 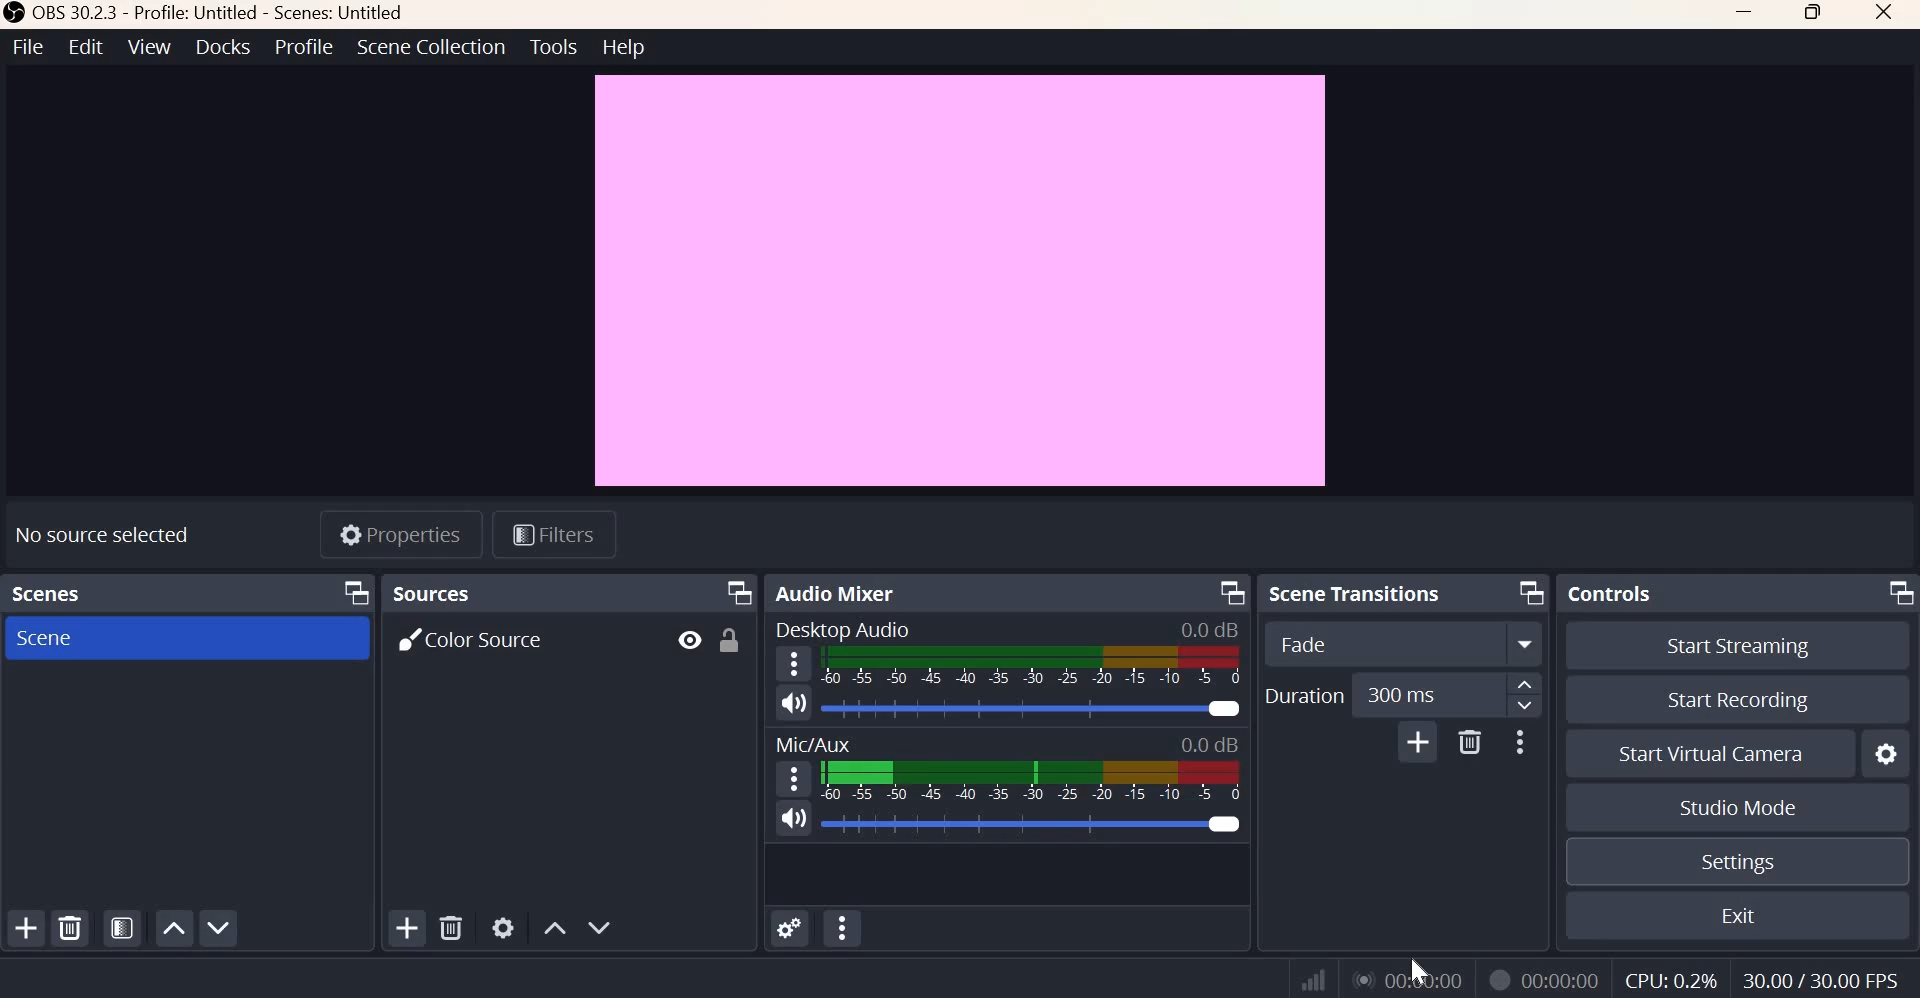 I want to click on Frame Rate (FPS), so click(x=1669, y=975).